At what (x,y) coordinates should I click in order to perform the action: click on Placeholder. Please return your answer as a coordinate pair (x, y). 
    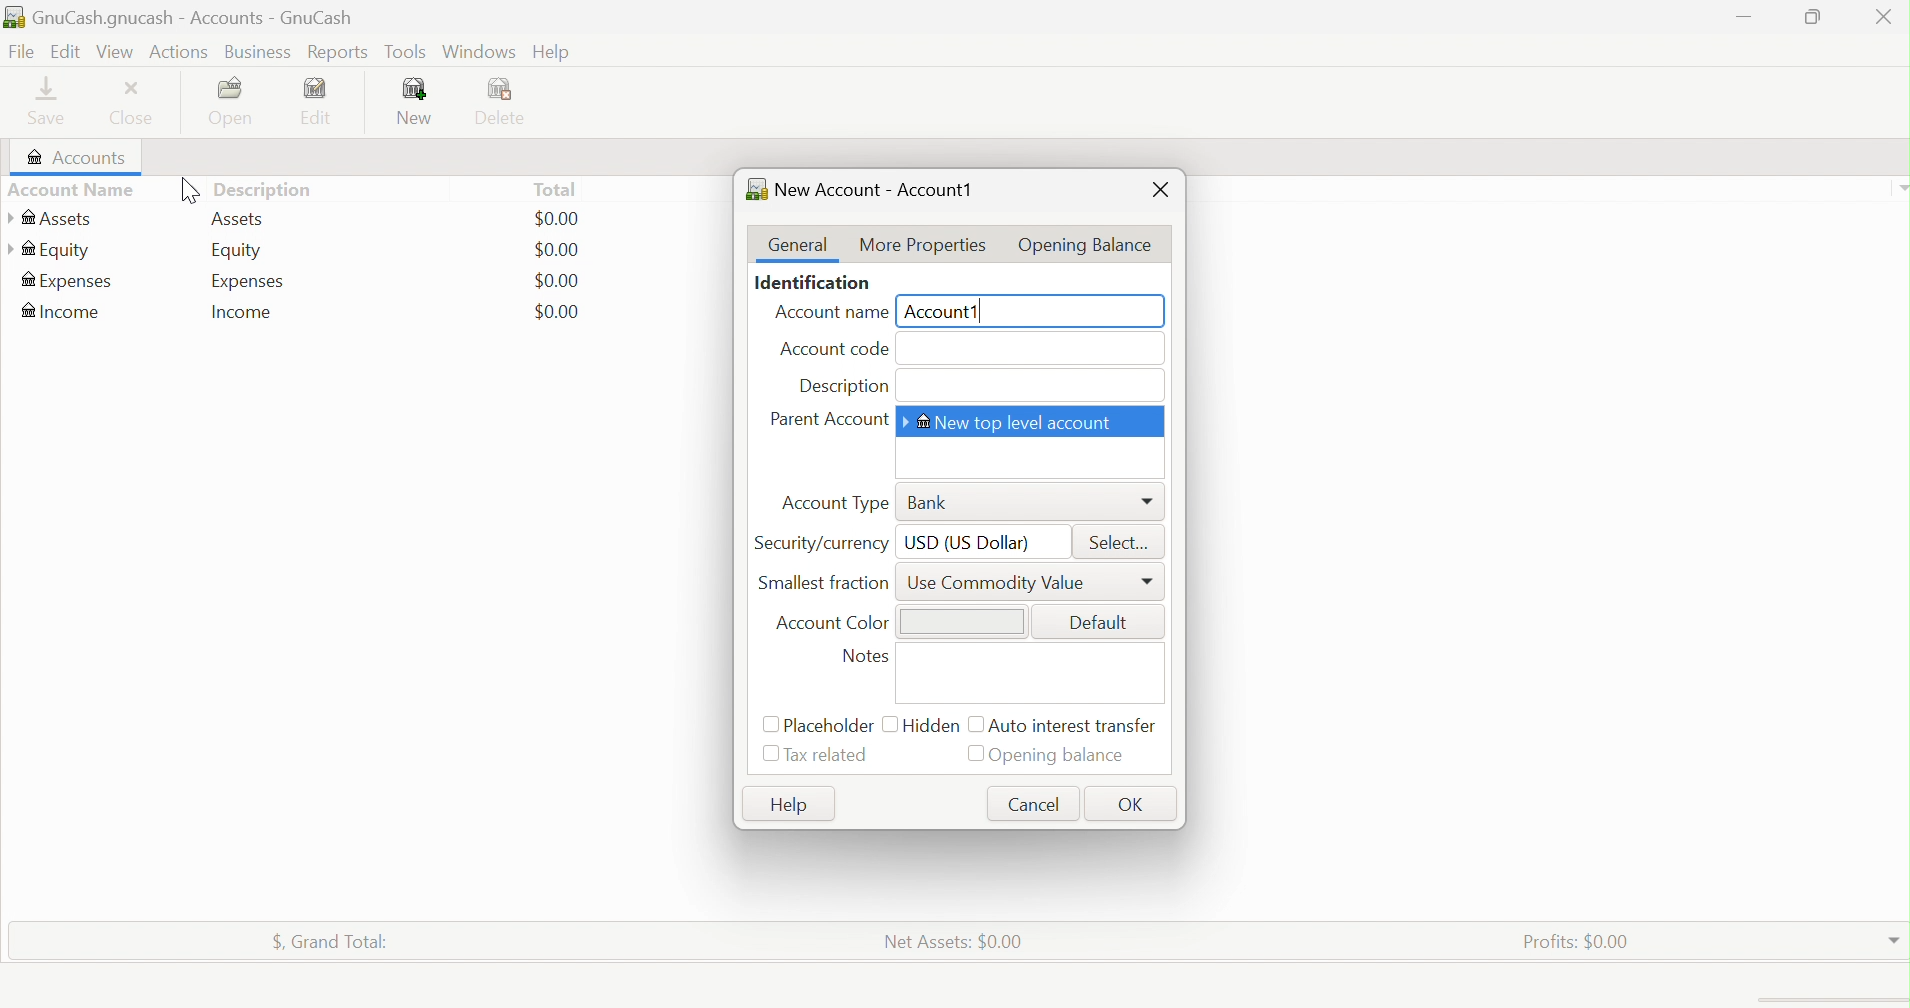
    Looking at the image, I should click on (830, 726).